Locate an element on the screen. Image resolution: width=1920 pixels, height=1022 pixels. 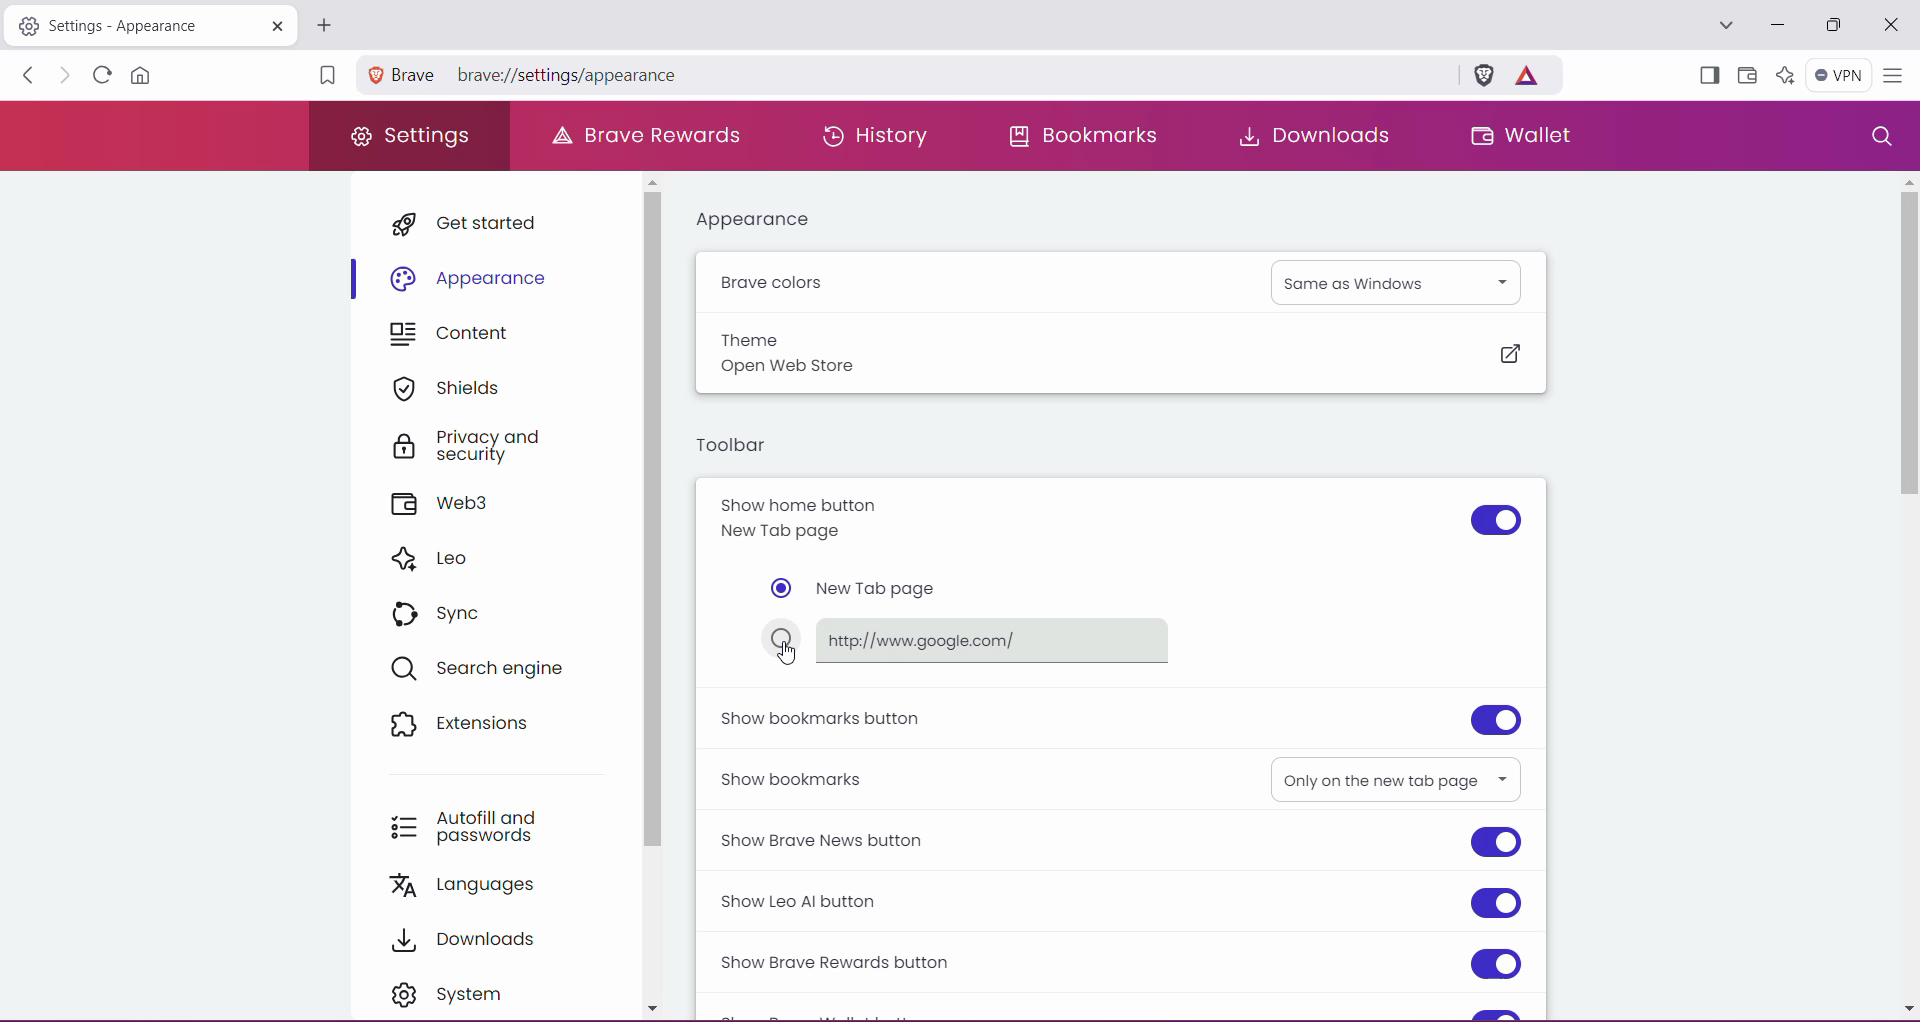
Downloads is located at coordinates (1308, 135).